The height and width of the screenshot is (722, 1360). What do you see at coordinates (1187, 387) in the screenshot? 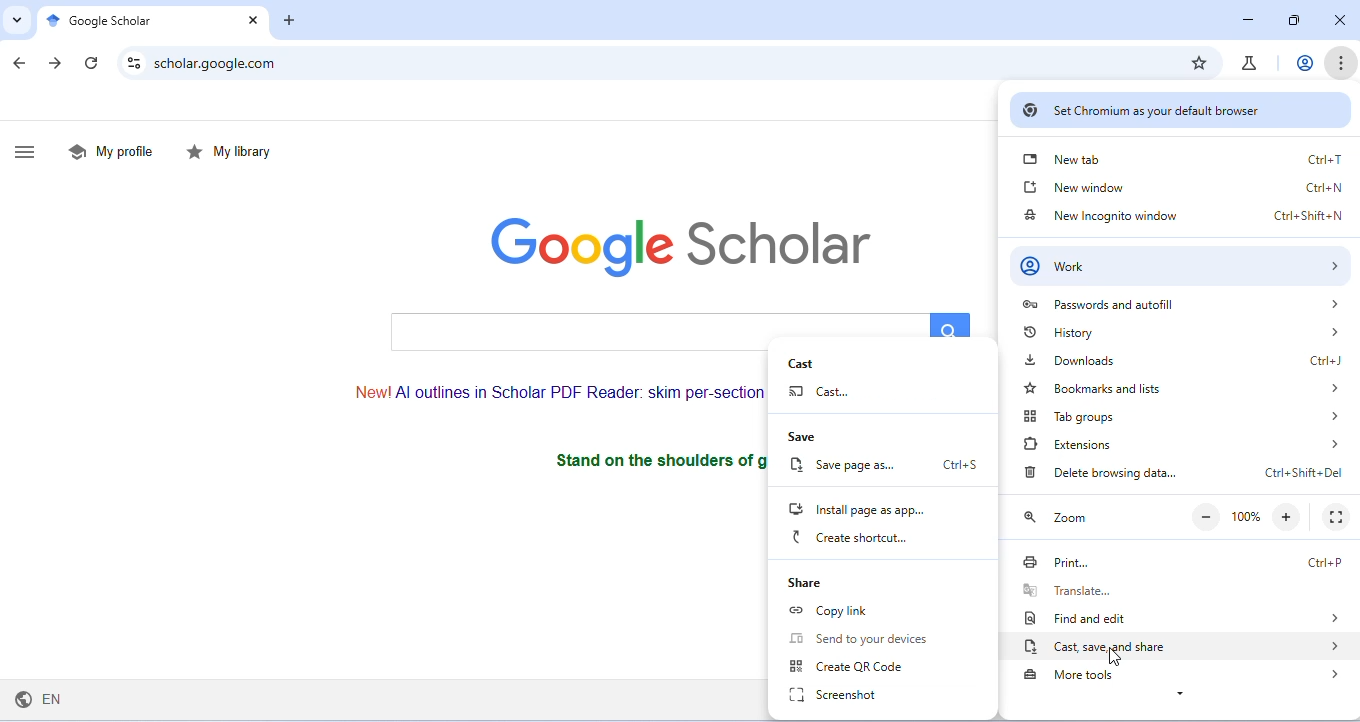
I see `bookmarks and lists` at bounding box center [1187, 387].